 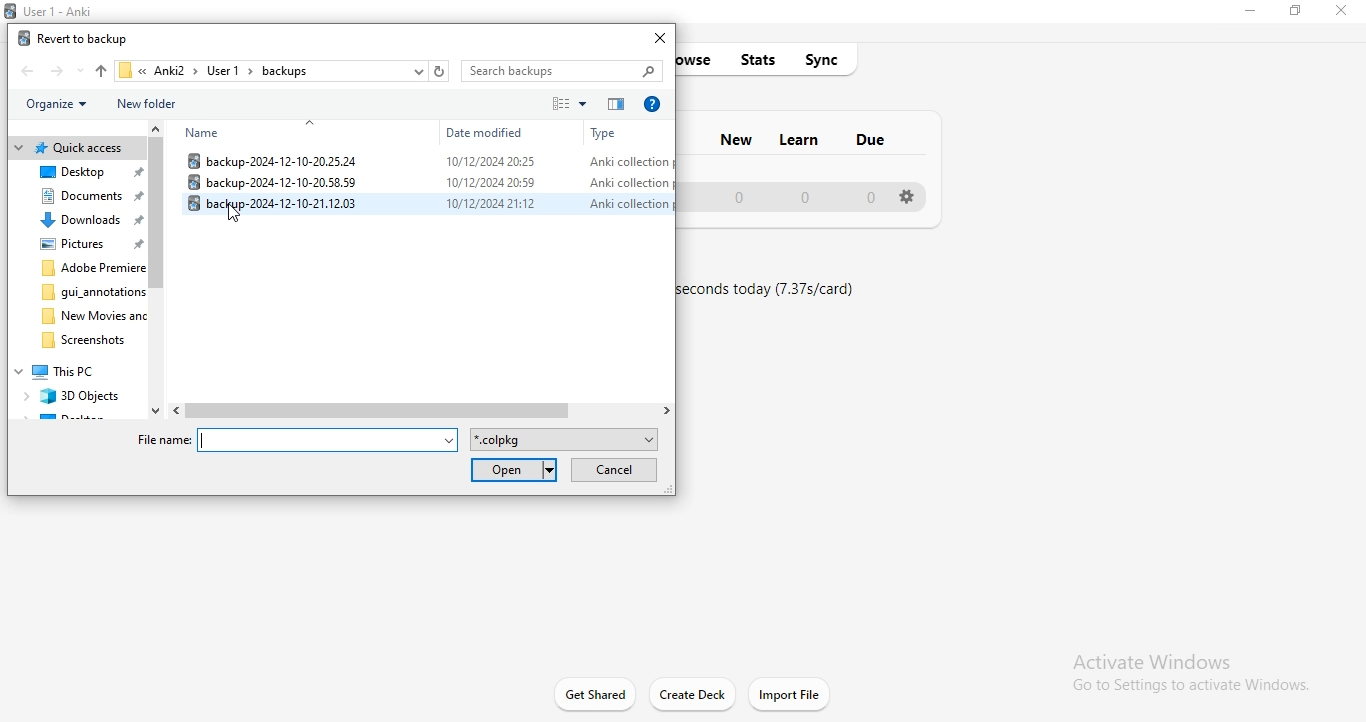 What do you see at coordinates (421, 181) in the screenshot?
I see `file 2` at bounding box center [421, 181].